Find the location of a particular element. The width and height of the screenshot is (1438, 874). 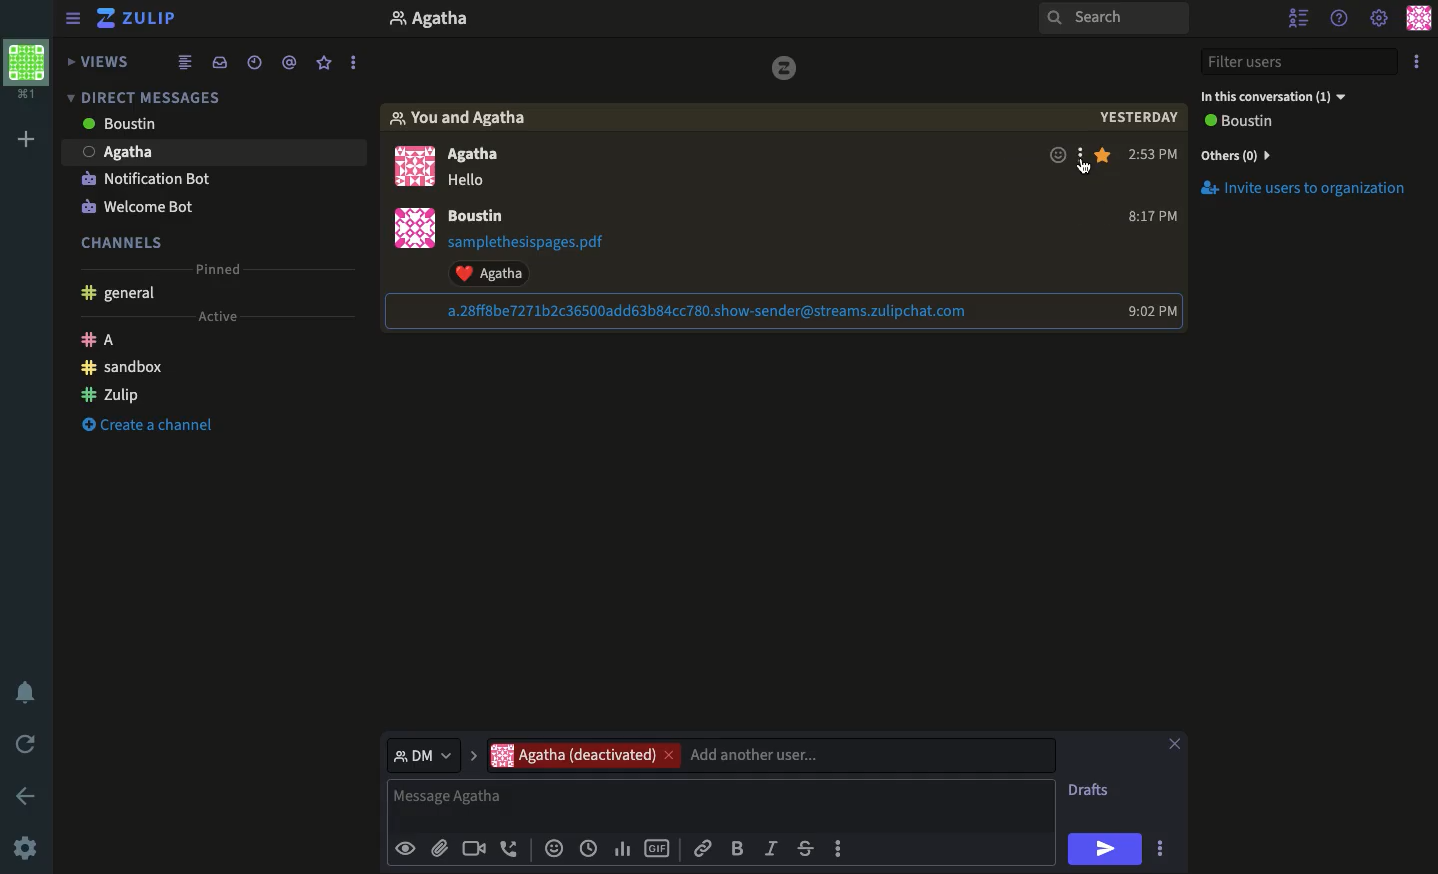

Settings is located at coordinates (1380, 16).